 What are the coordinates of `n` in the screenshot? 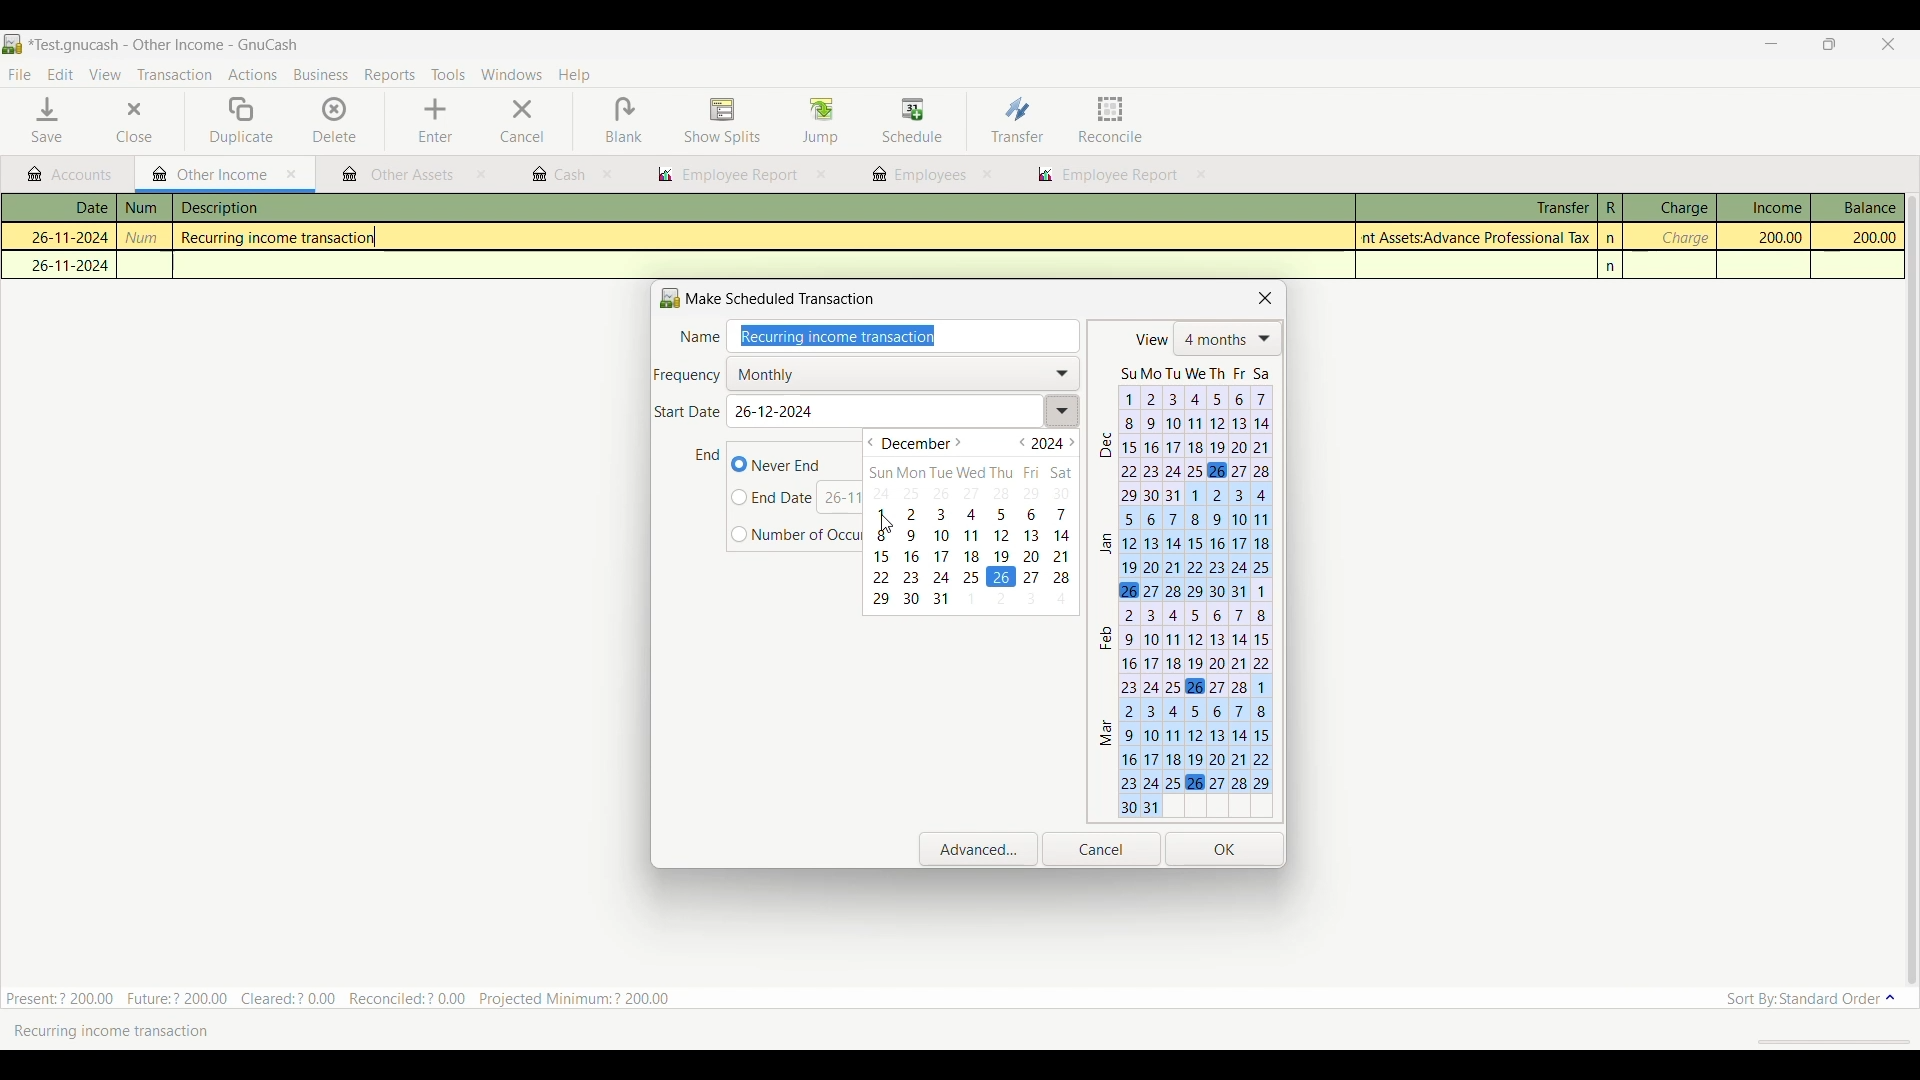 It's located at (1612, 238).